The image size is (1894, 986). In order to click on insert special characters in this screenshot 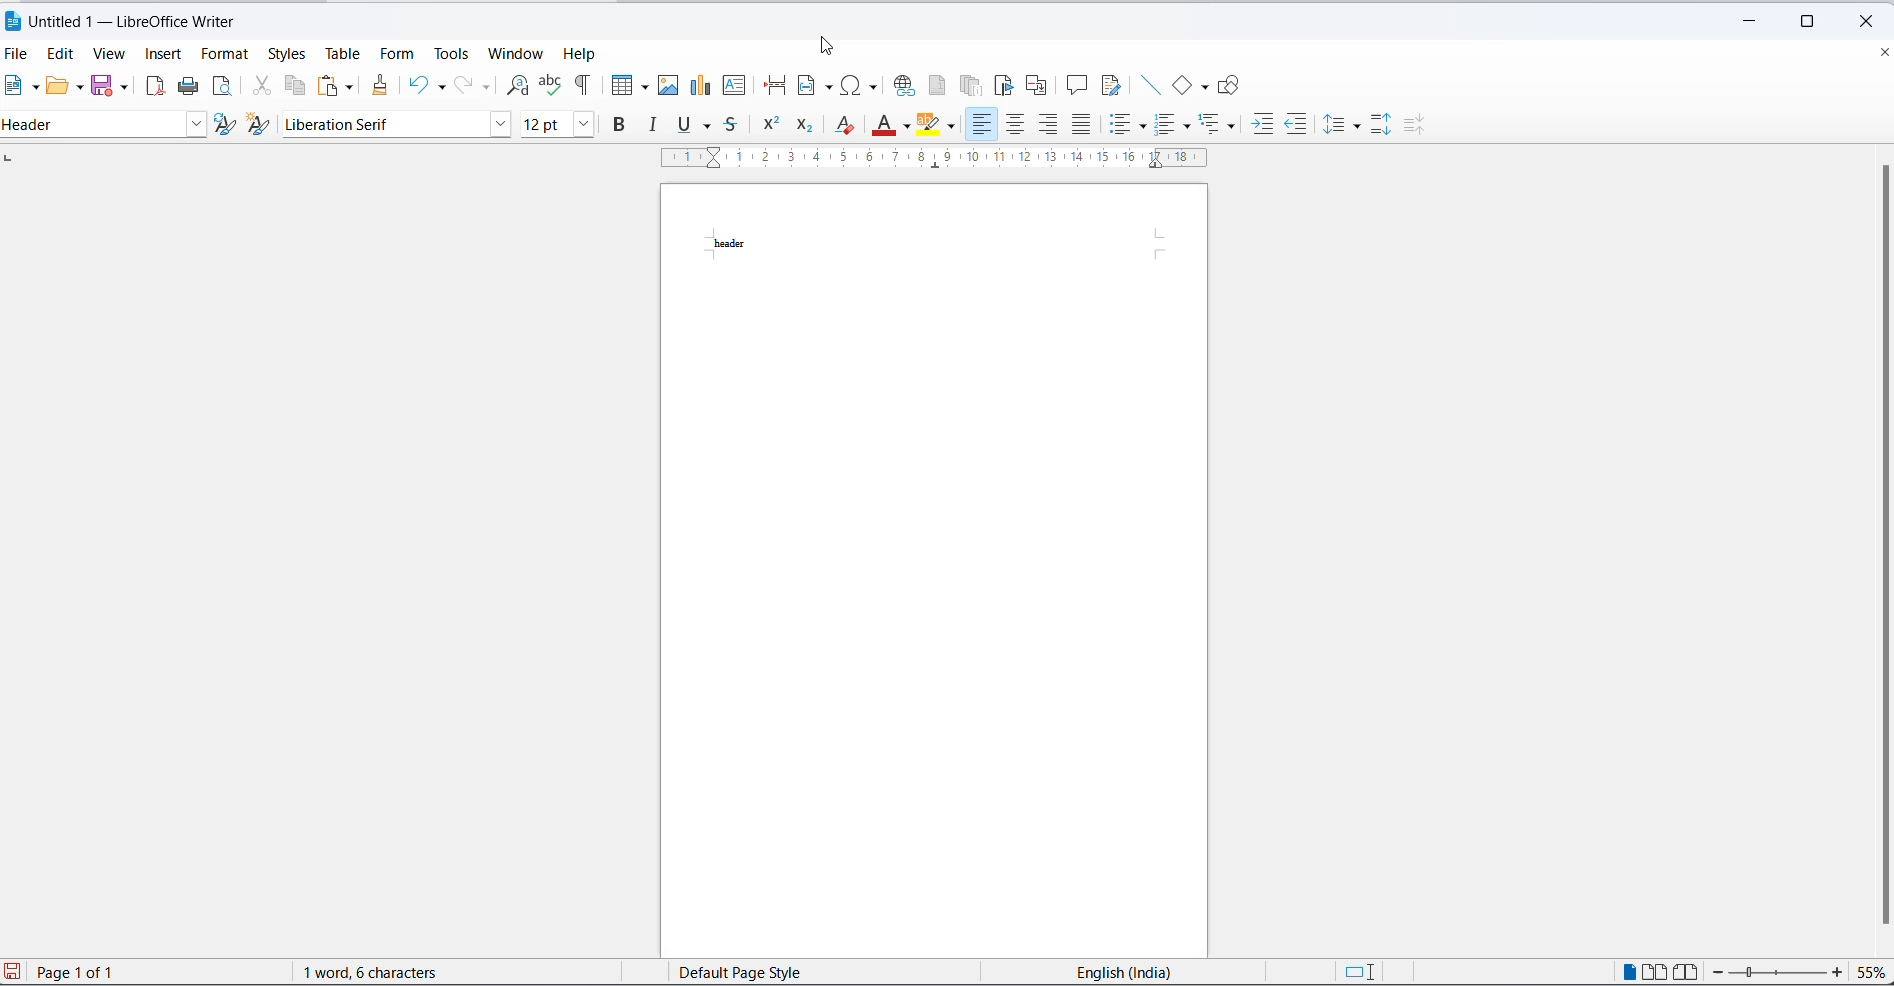, I will do `click(862, 85)`.